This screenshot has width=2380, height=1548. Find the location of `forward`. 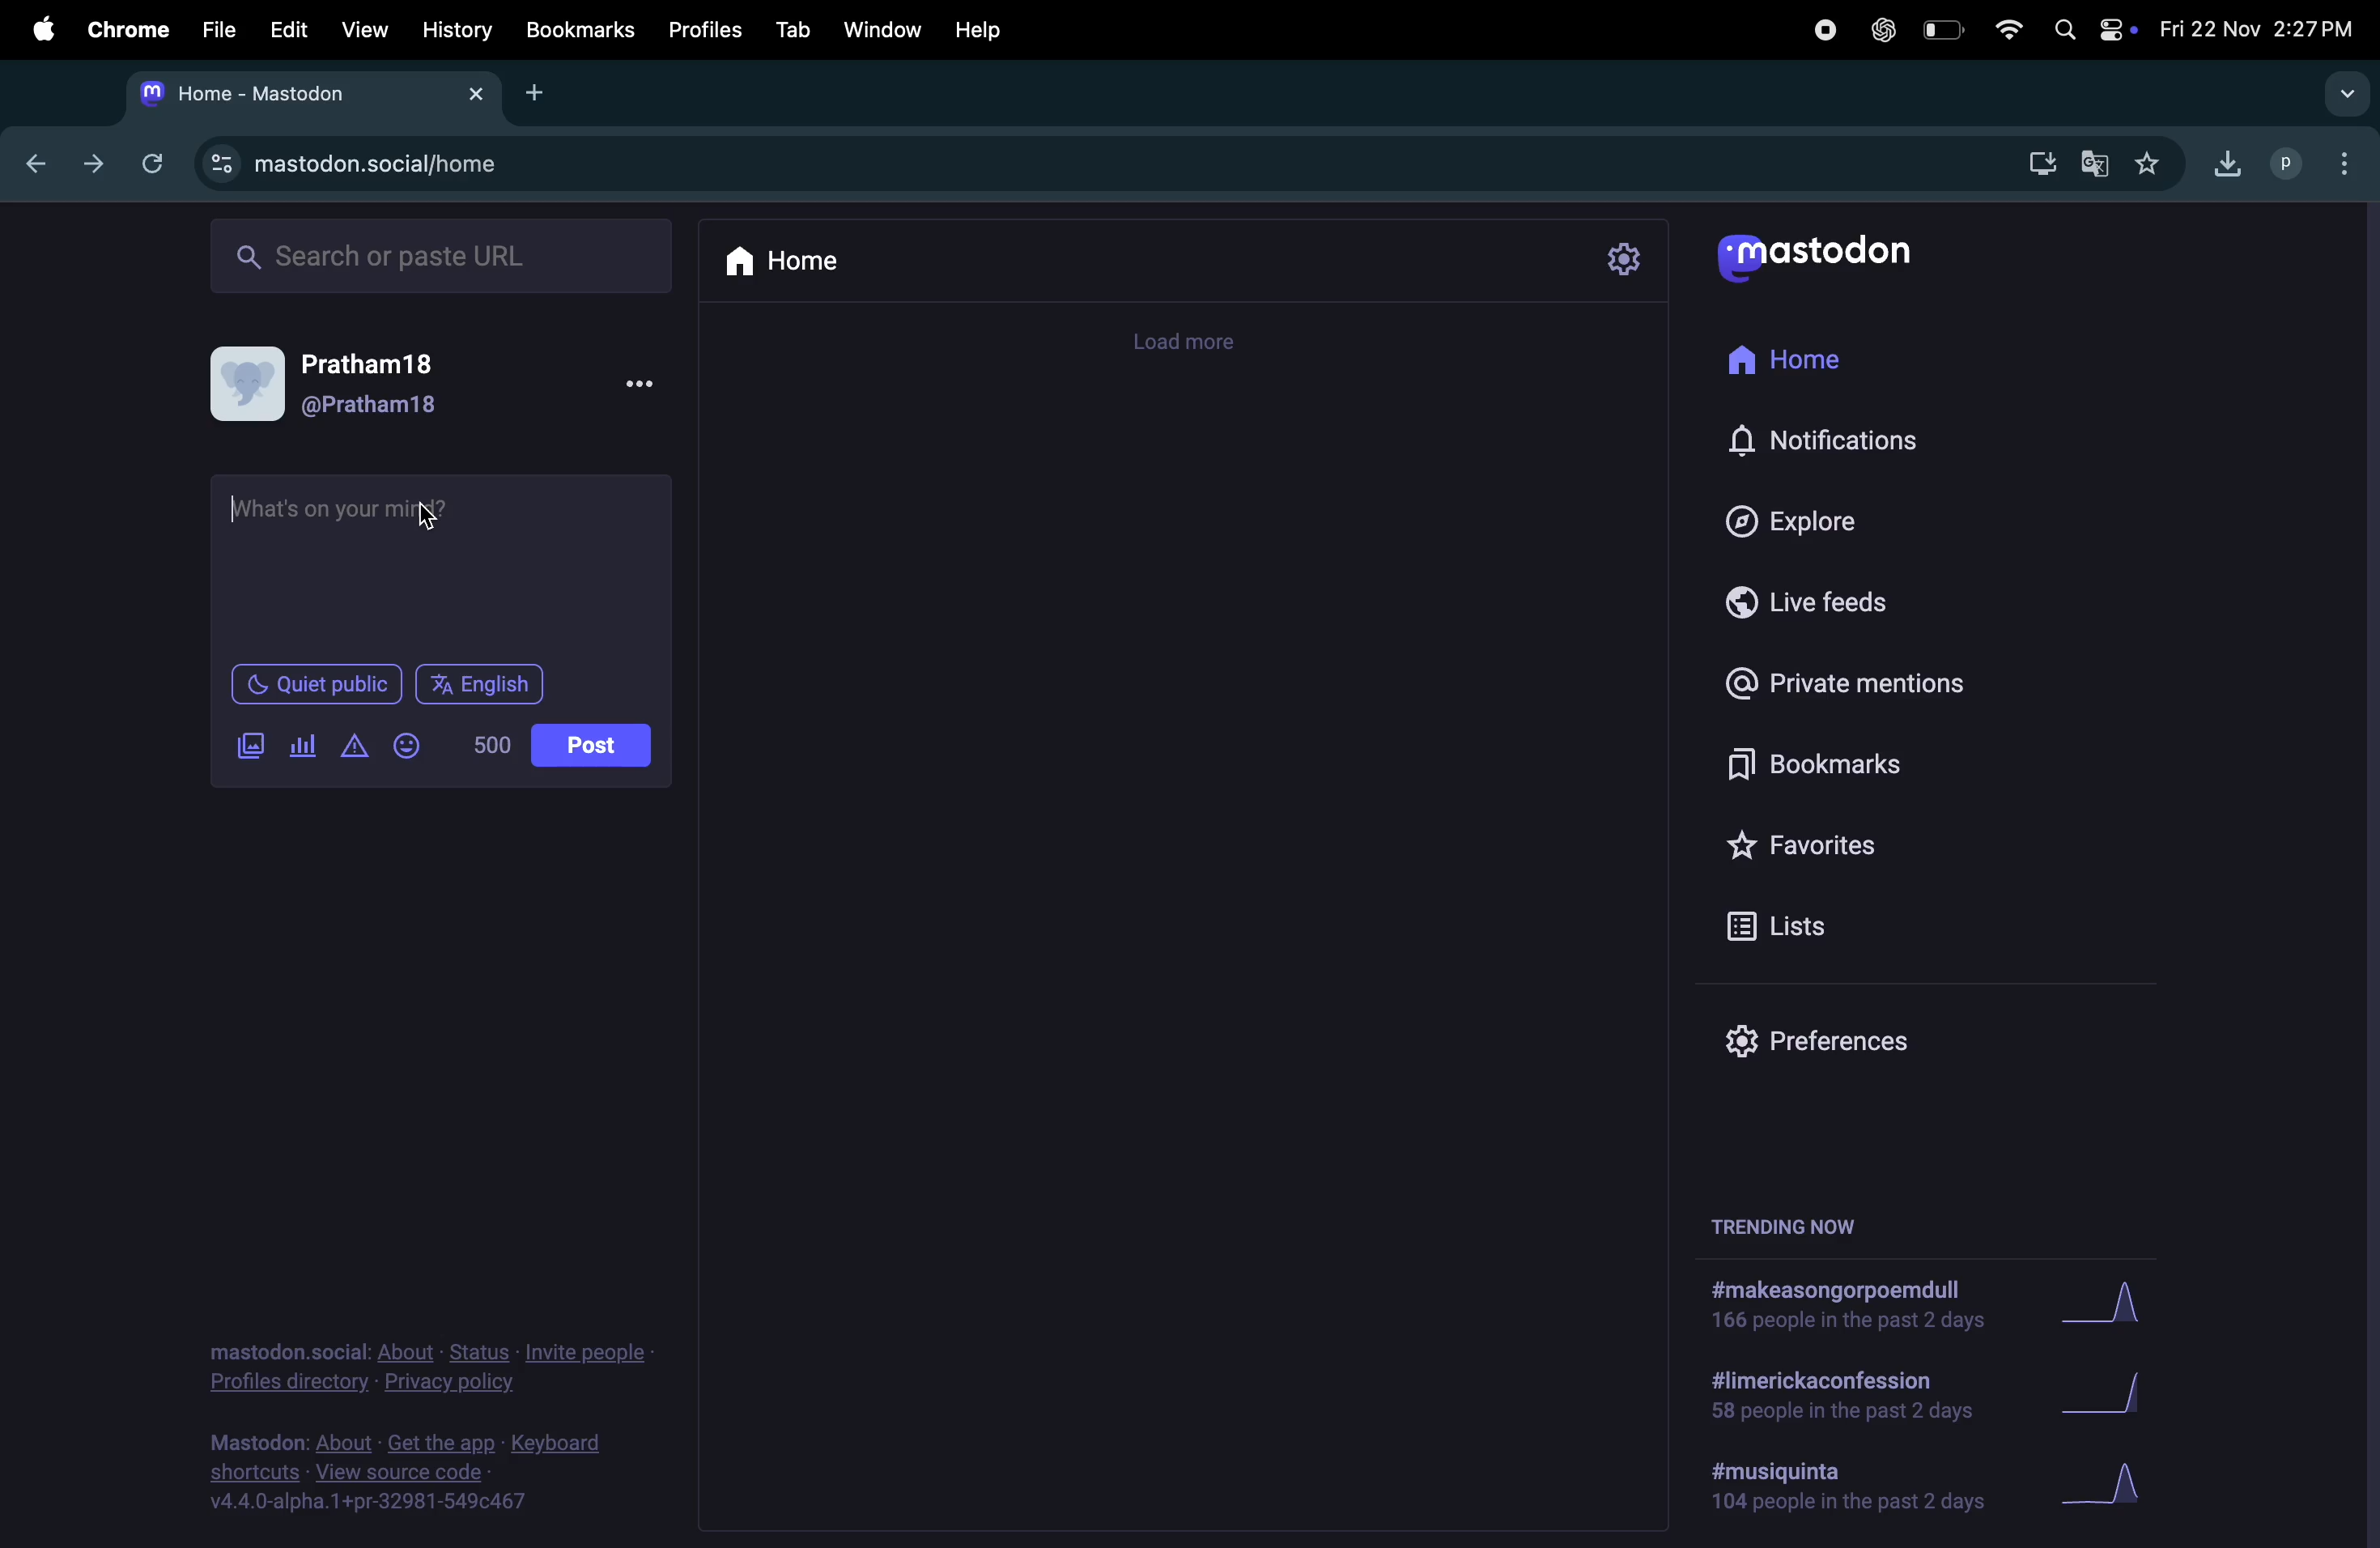

forward is located at coordinates (90, 165).